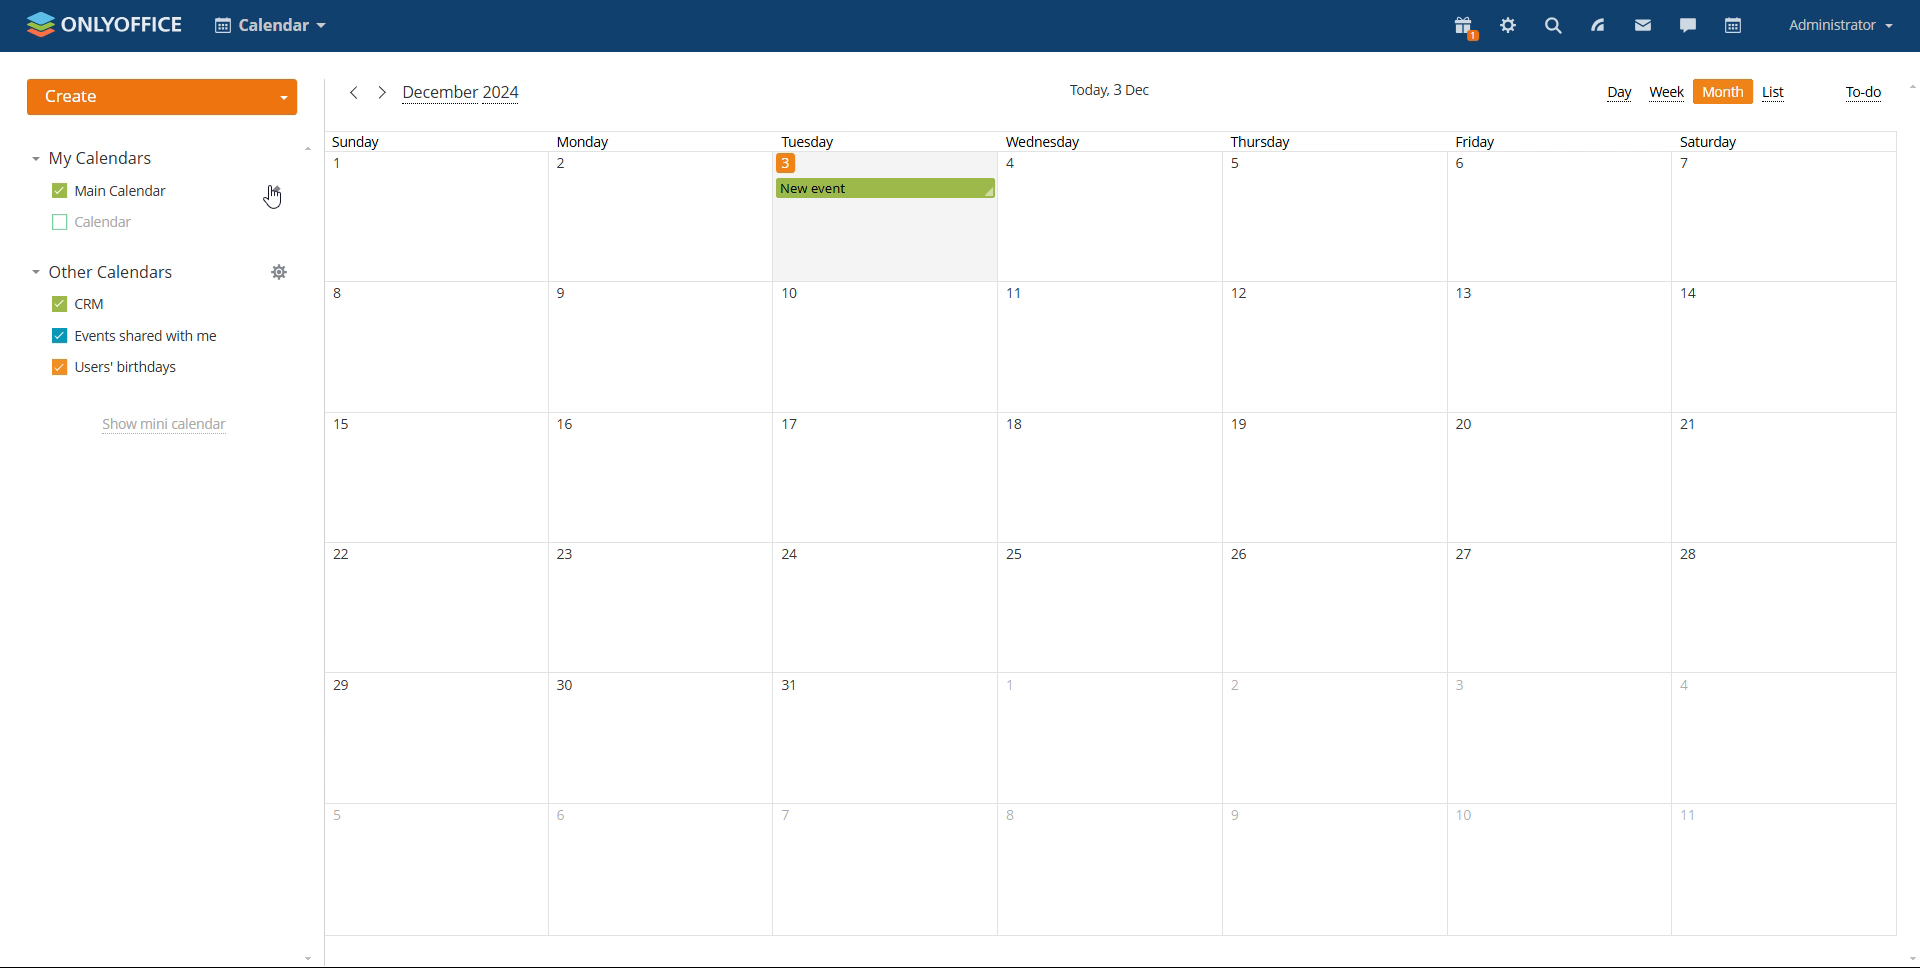 This screenshot has width=1920, height=968. I want to click on day view, so click(1619, 94).